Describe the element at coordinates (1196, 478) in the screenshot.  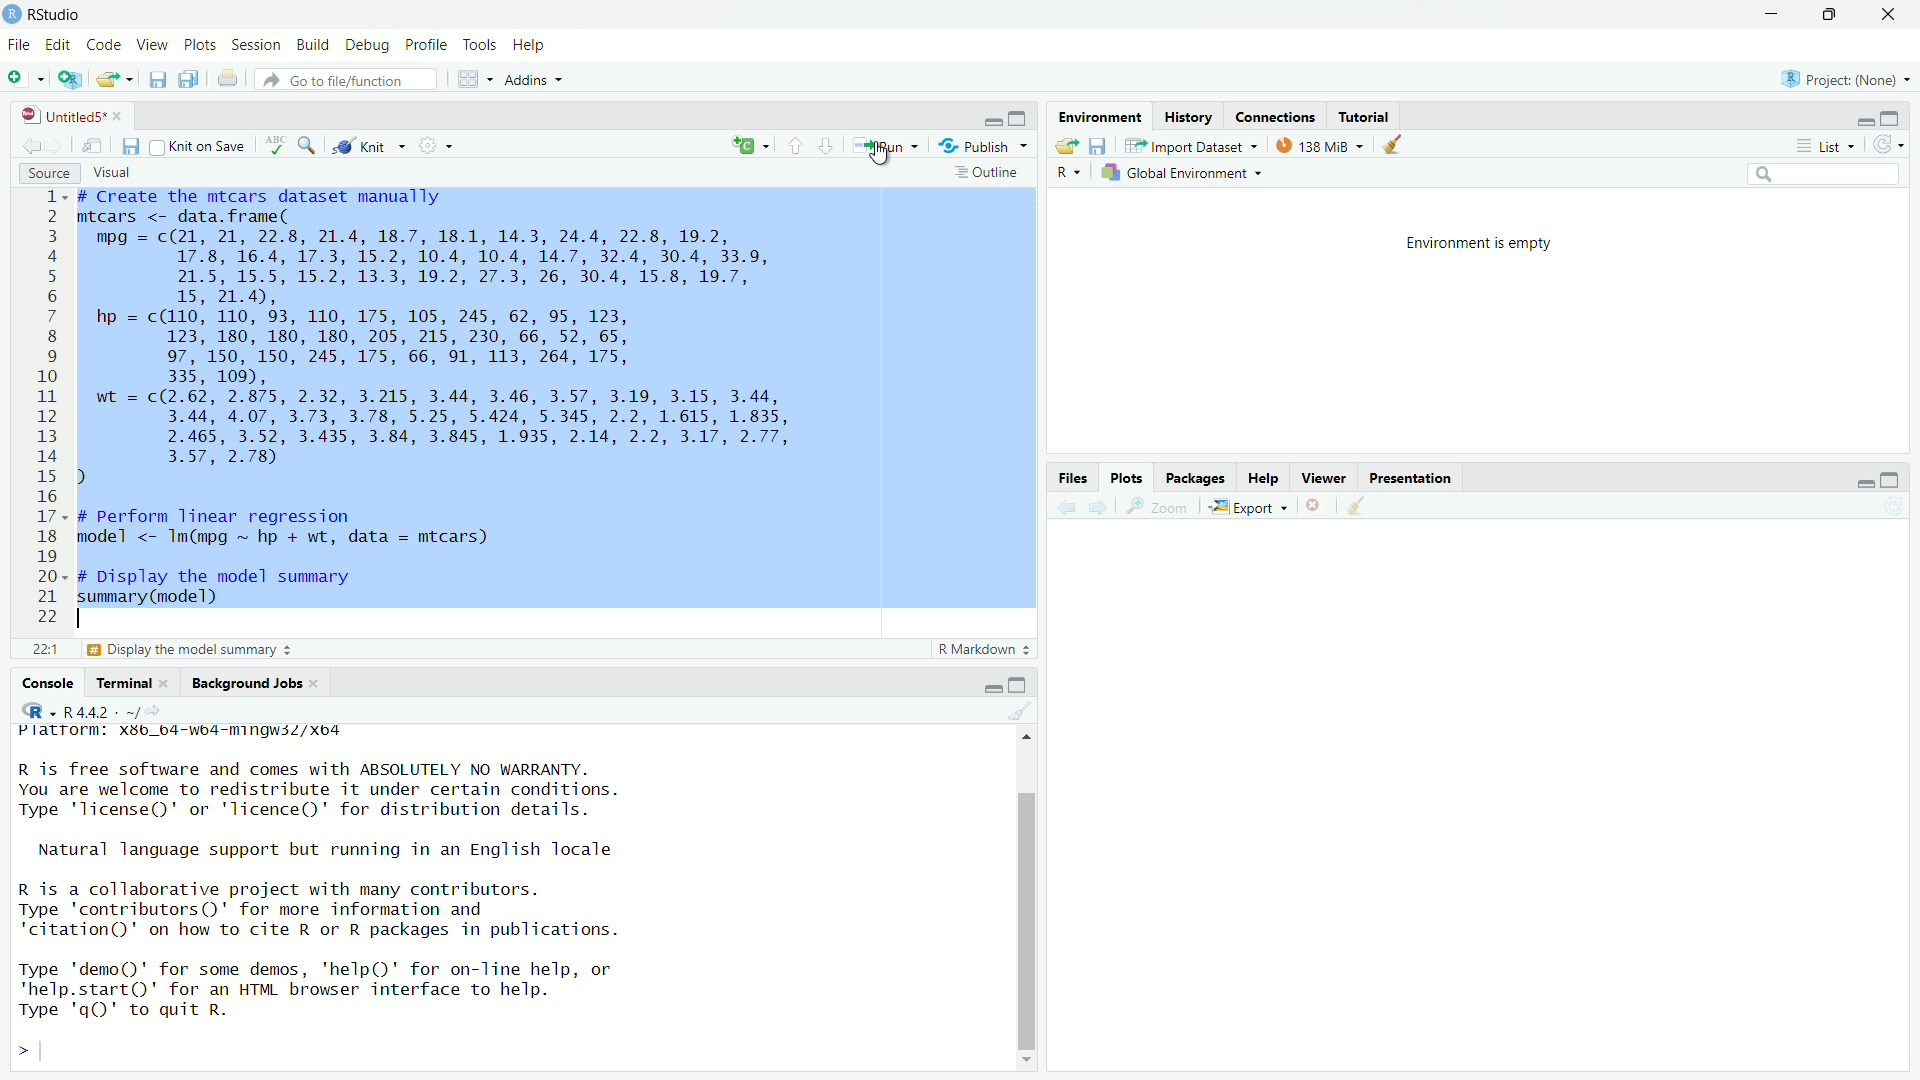
I see `Packages` at that location.